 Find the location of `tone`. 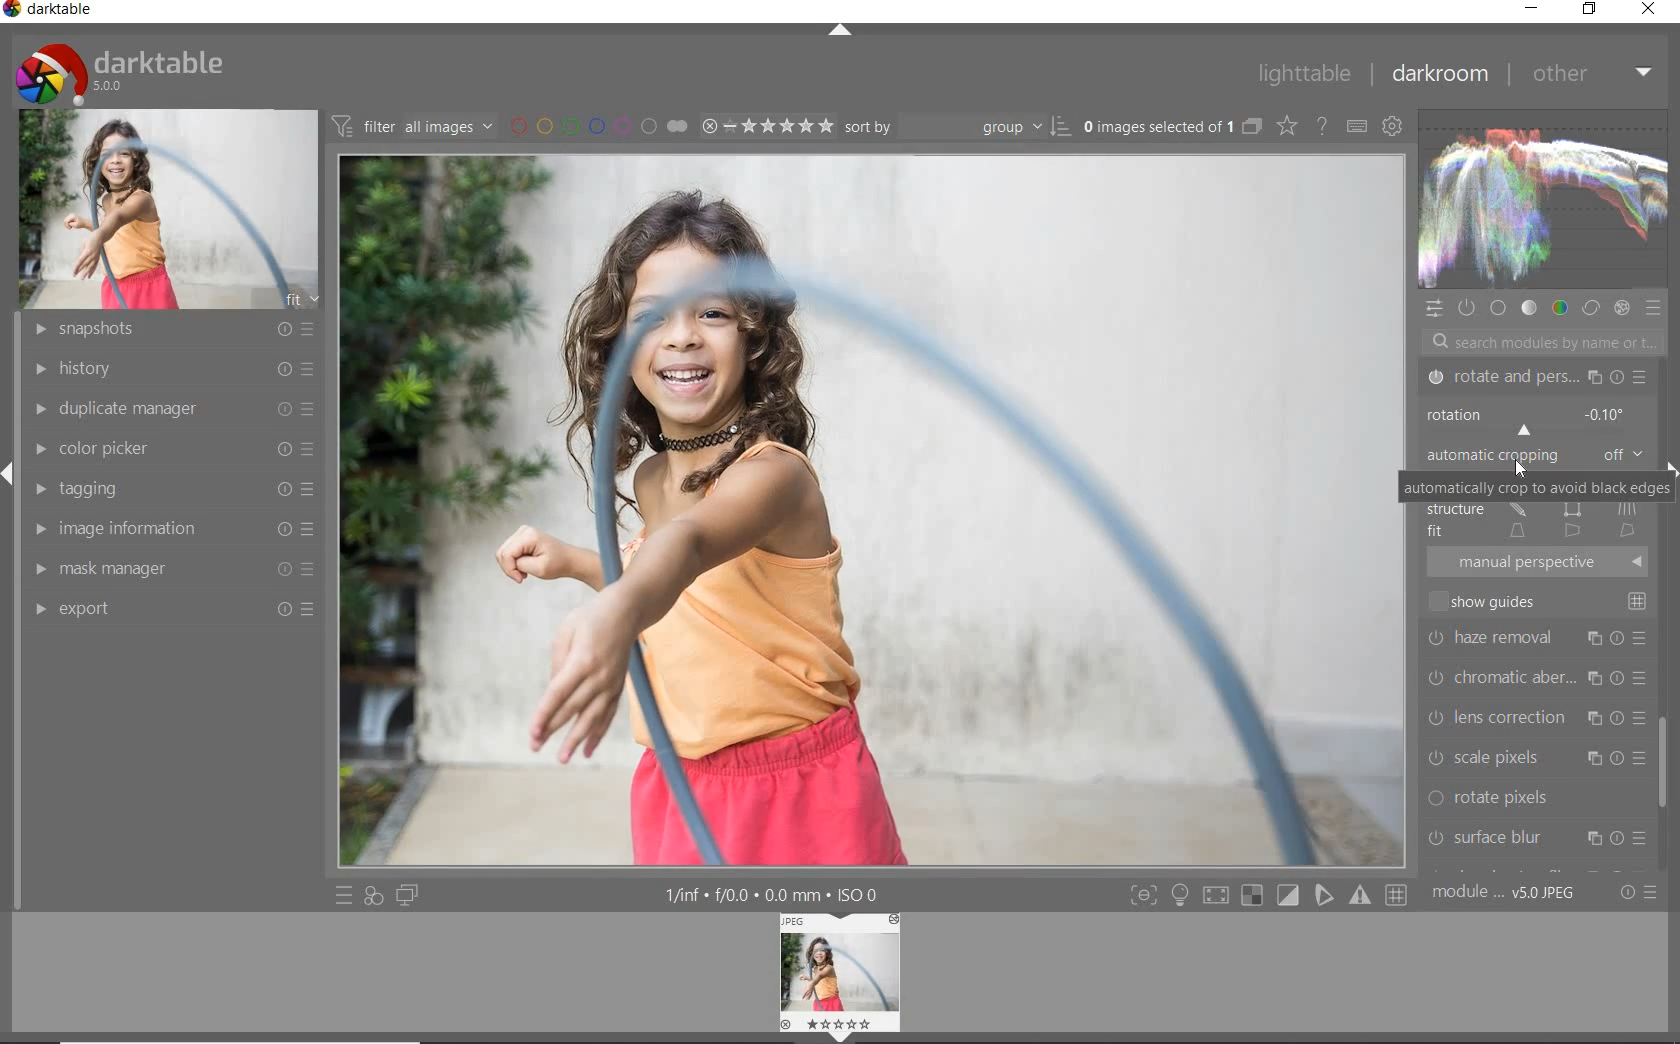

tone is located at coordinates (1528, 308).